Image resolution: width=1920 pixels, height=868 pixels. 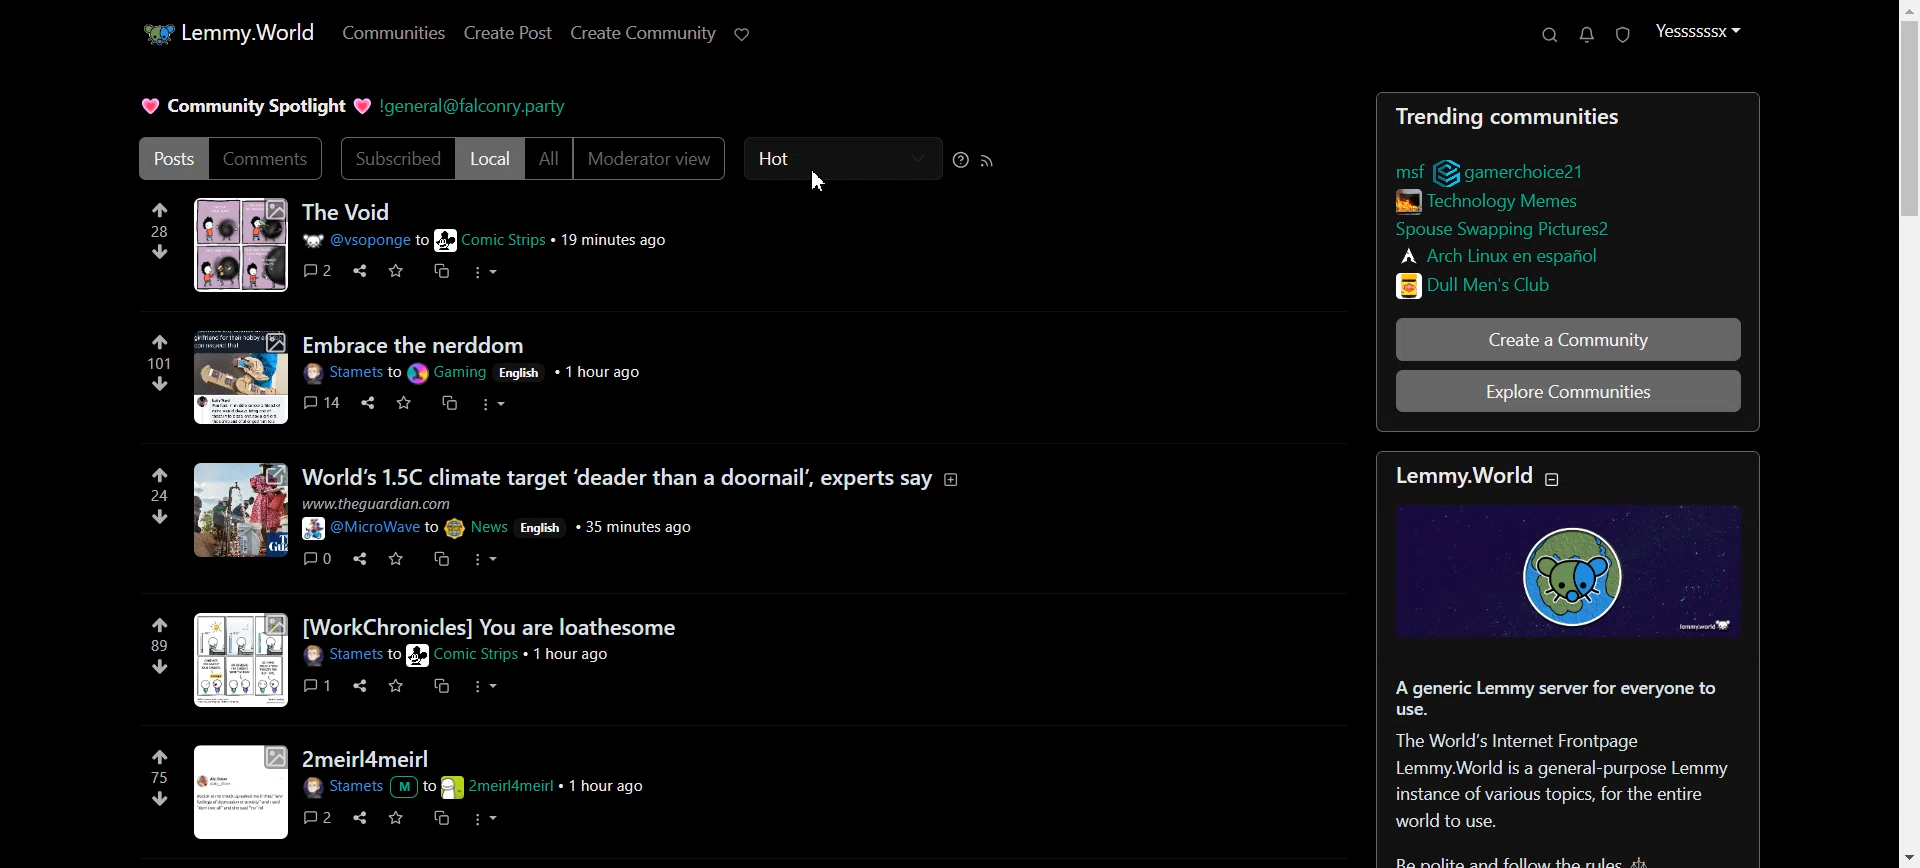 What do you see at coordinates (508, 32) in the screenshot?
I see `Create Post` at bounding box center [508, 32].